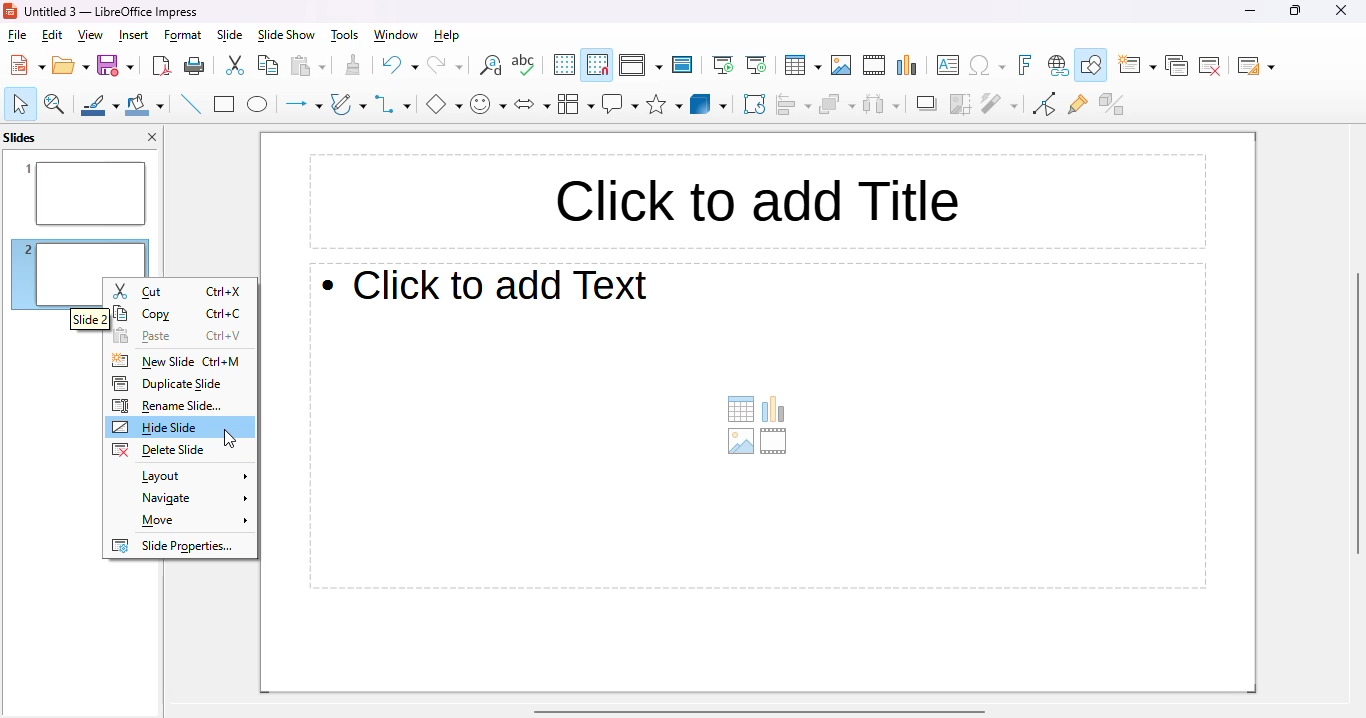 The height and width of the screenshot is (718, 1366). Describe the element at coordinates (1176, 66) in the screenshot. I see `duplicate slide` at that location.